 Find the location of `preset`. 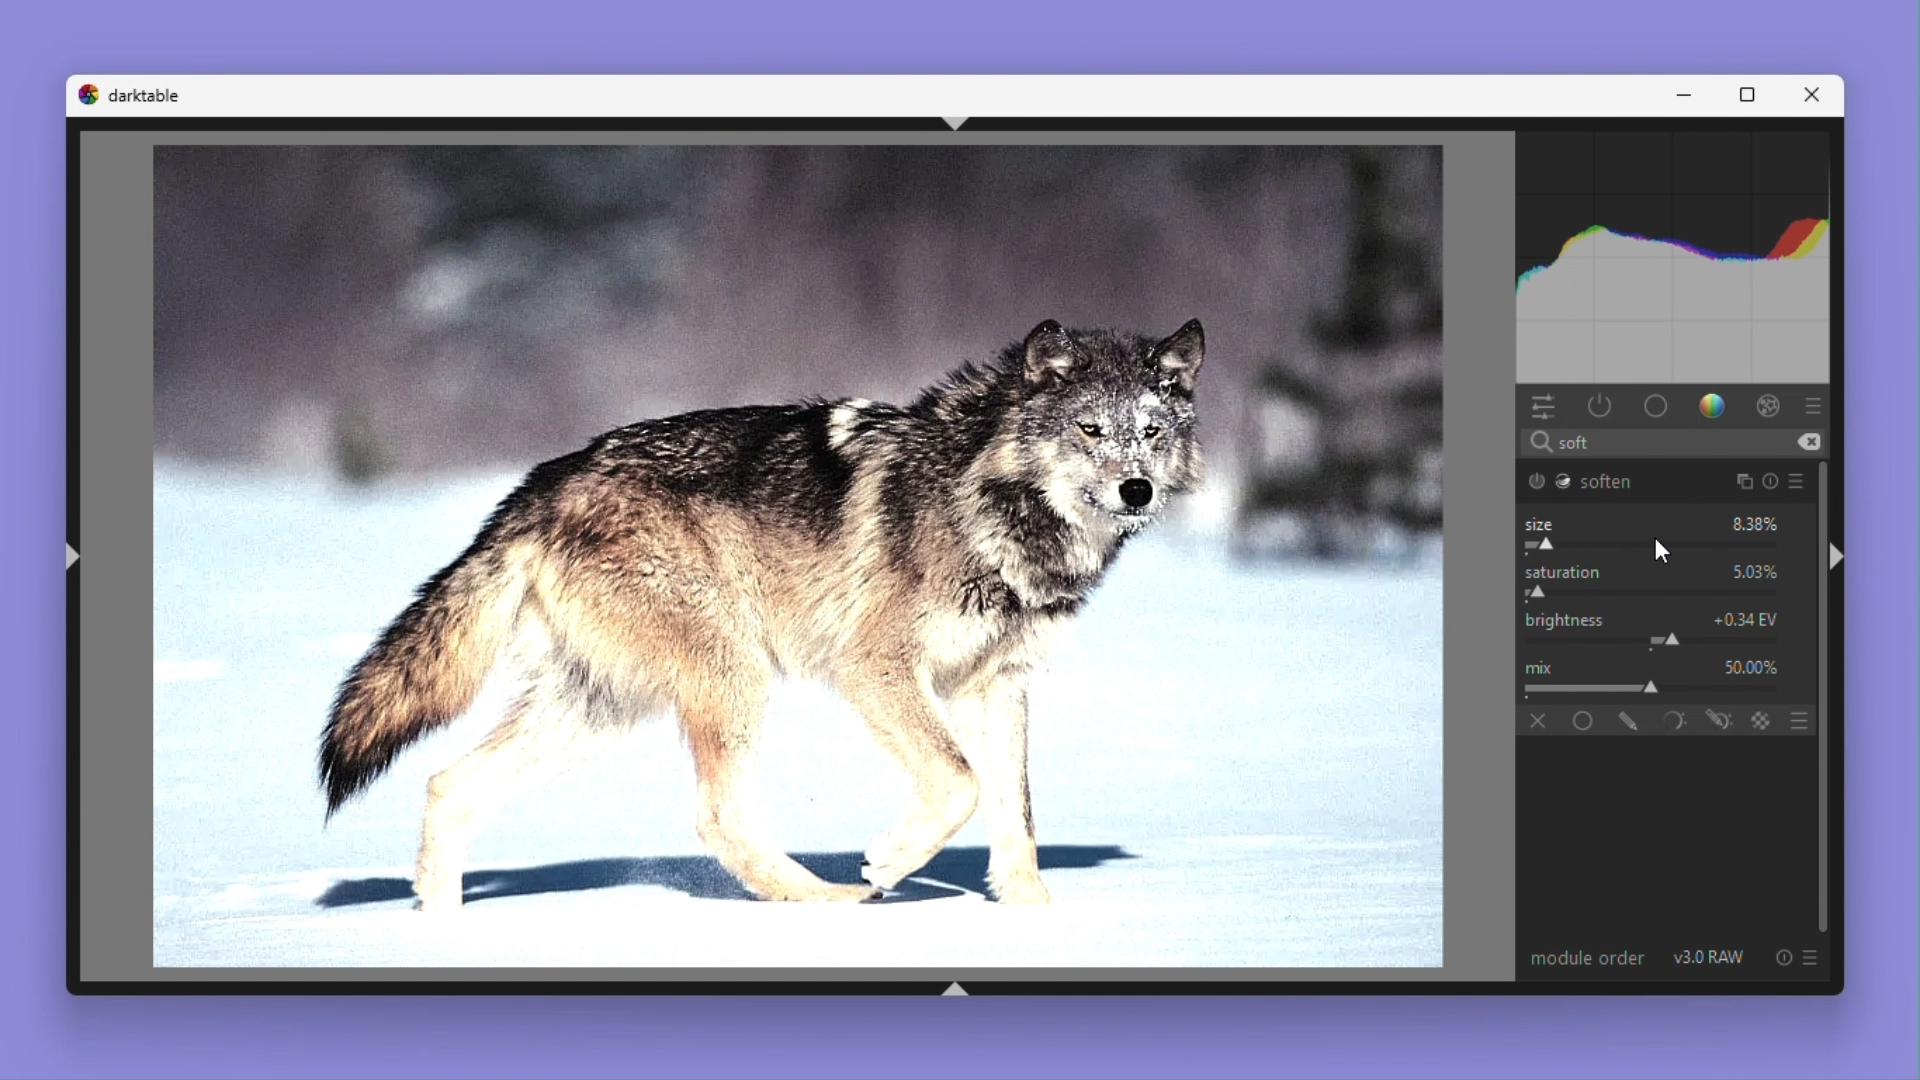

preset is located at coordinates (1814, 405).